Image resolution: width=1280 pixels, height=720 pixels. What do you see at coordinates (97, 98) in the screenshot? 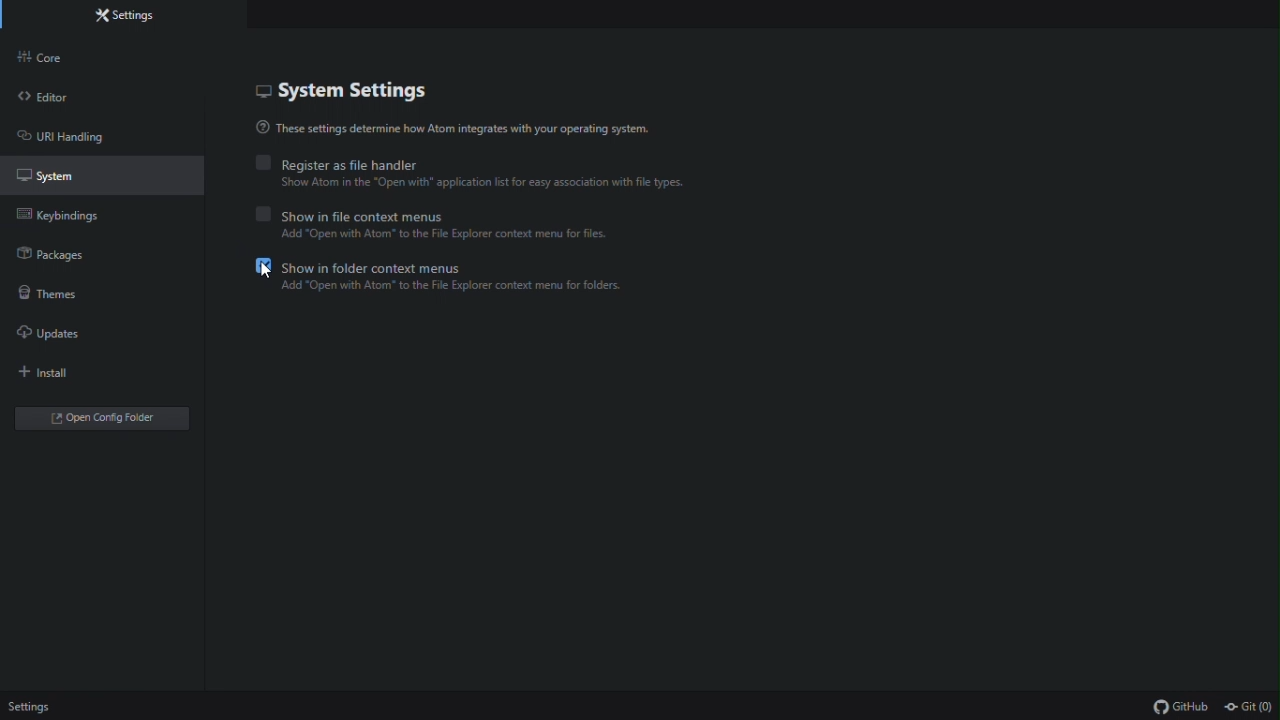
I see `Editor` at bounding box center [97, 98].